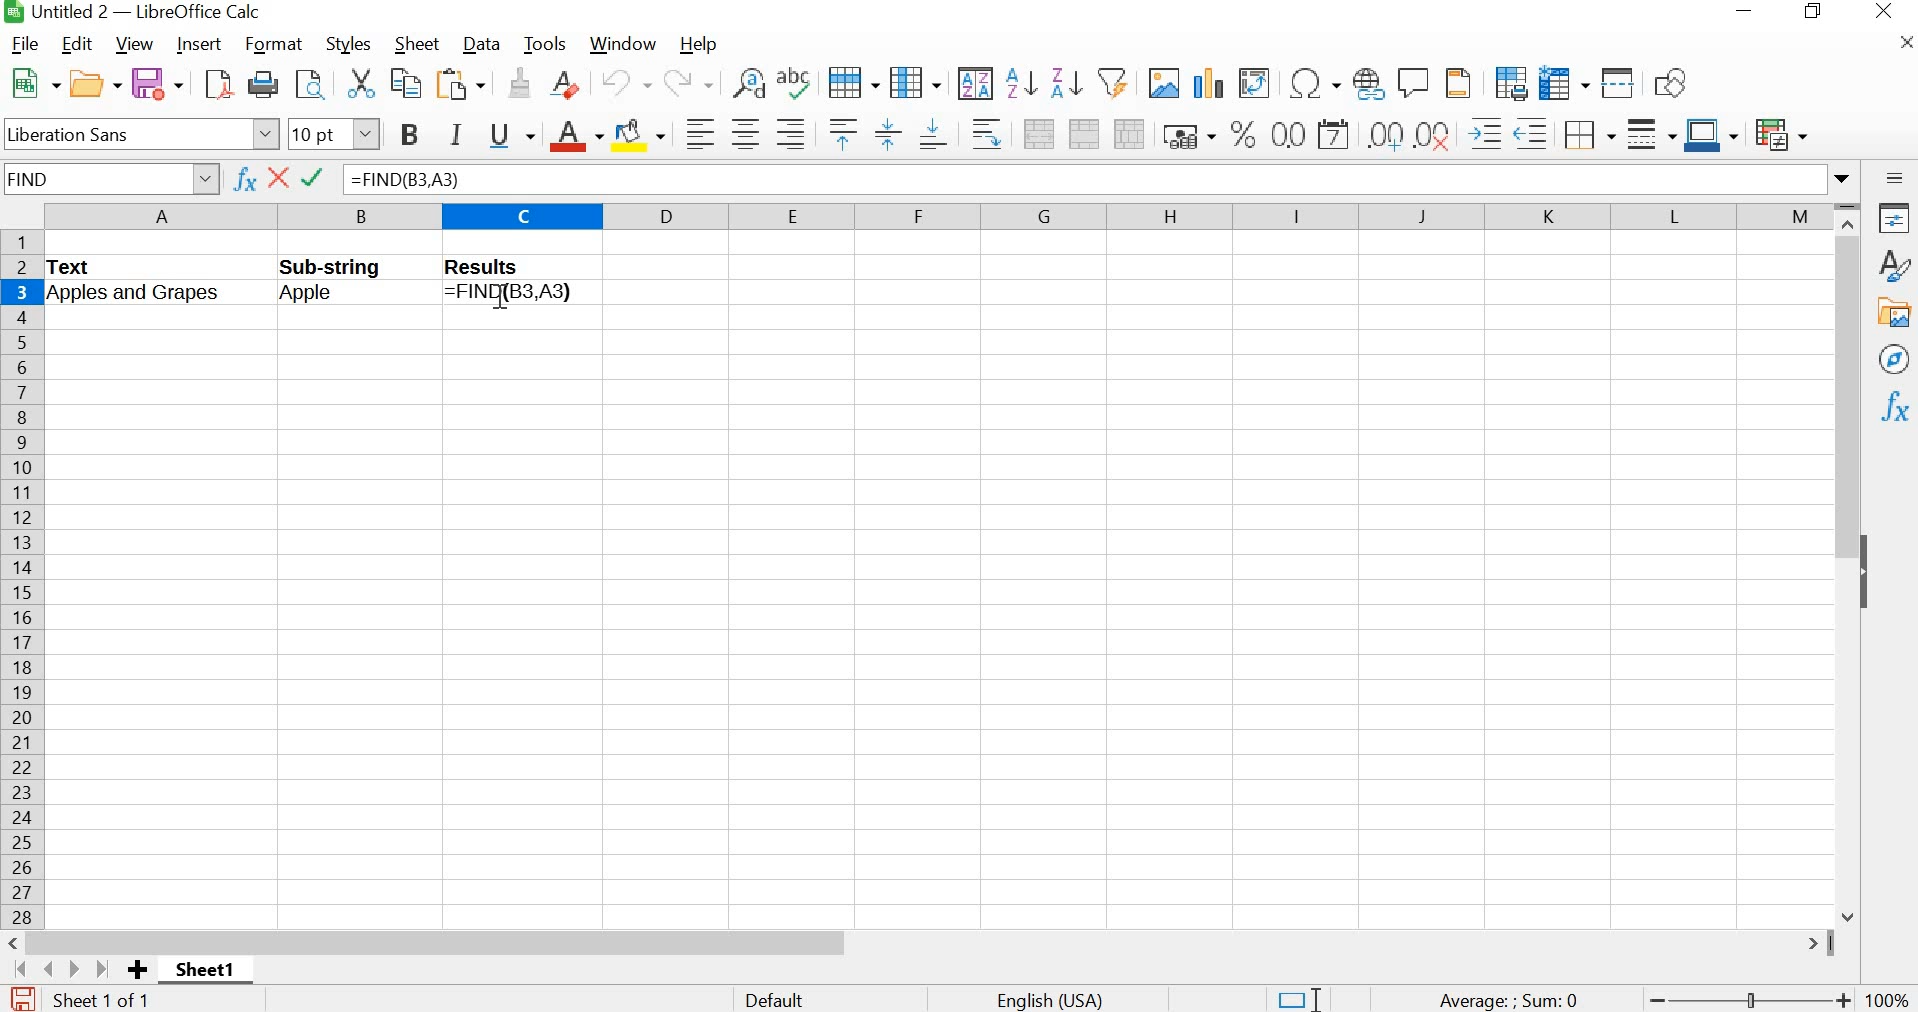 Image resolution: width=1918 pixels, height=1012 pixels. I want to click on format, so click(275, 44).